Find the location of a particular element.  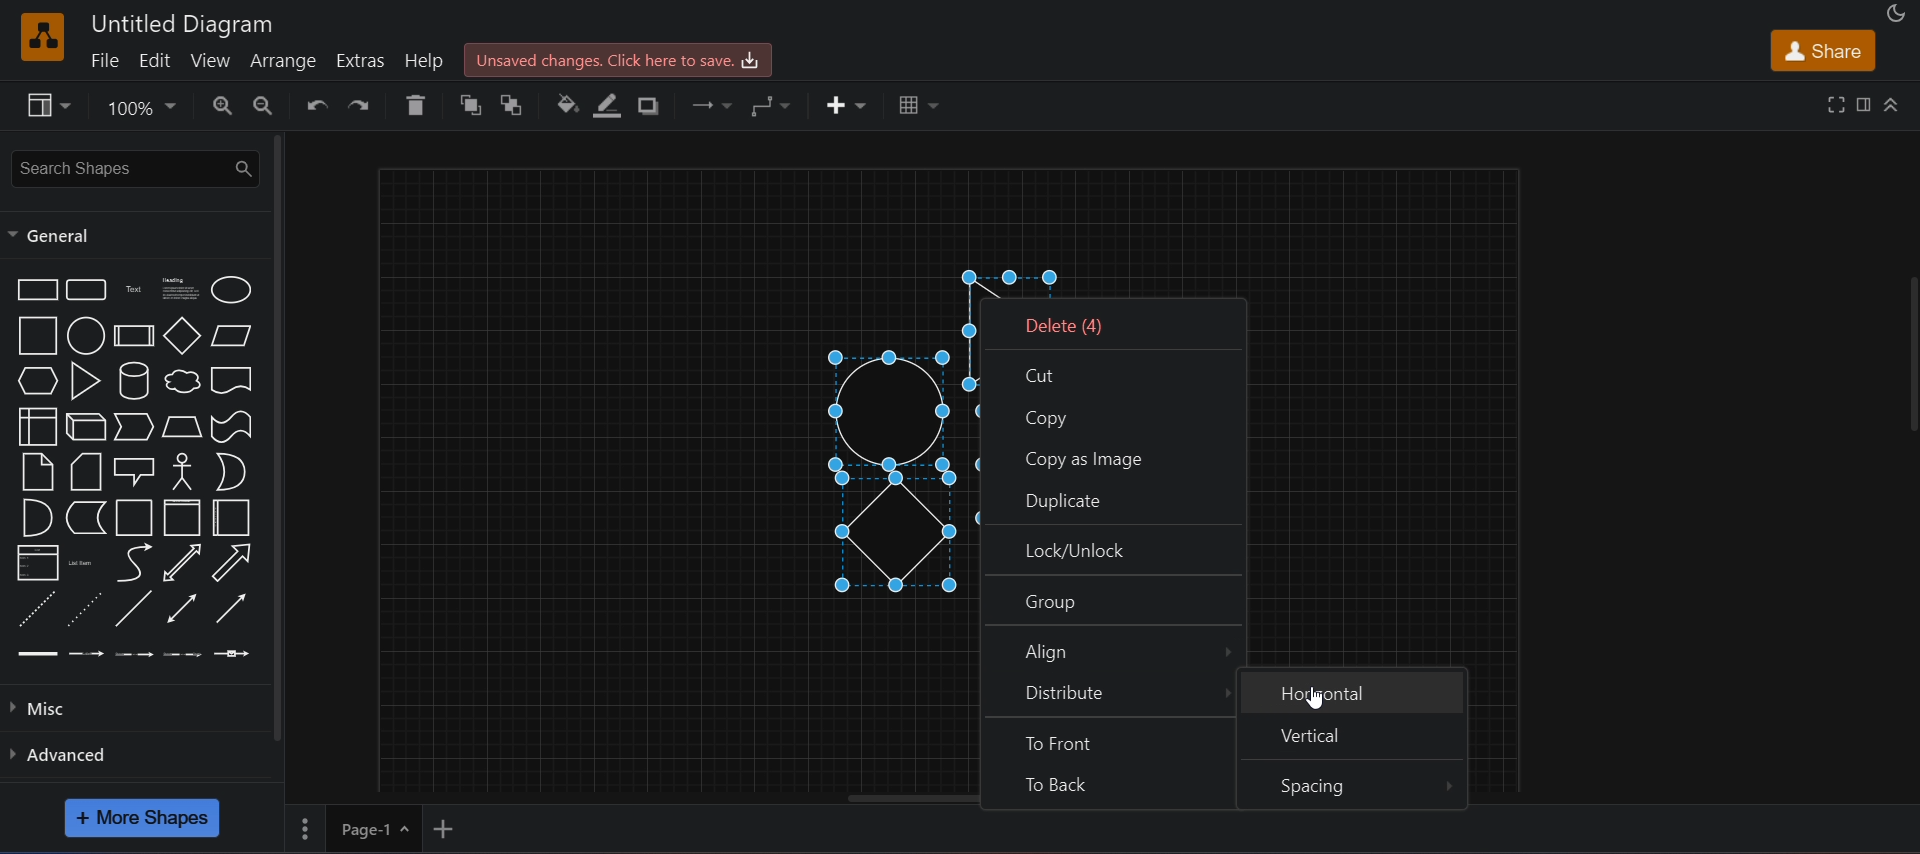

tape is located at coordinates (231, 427).